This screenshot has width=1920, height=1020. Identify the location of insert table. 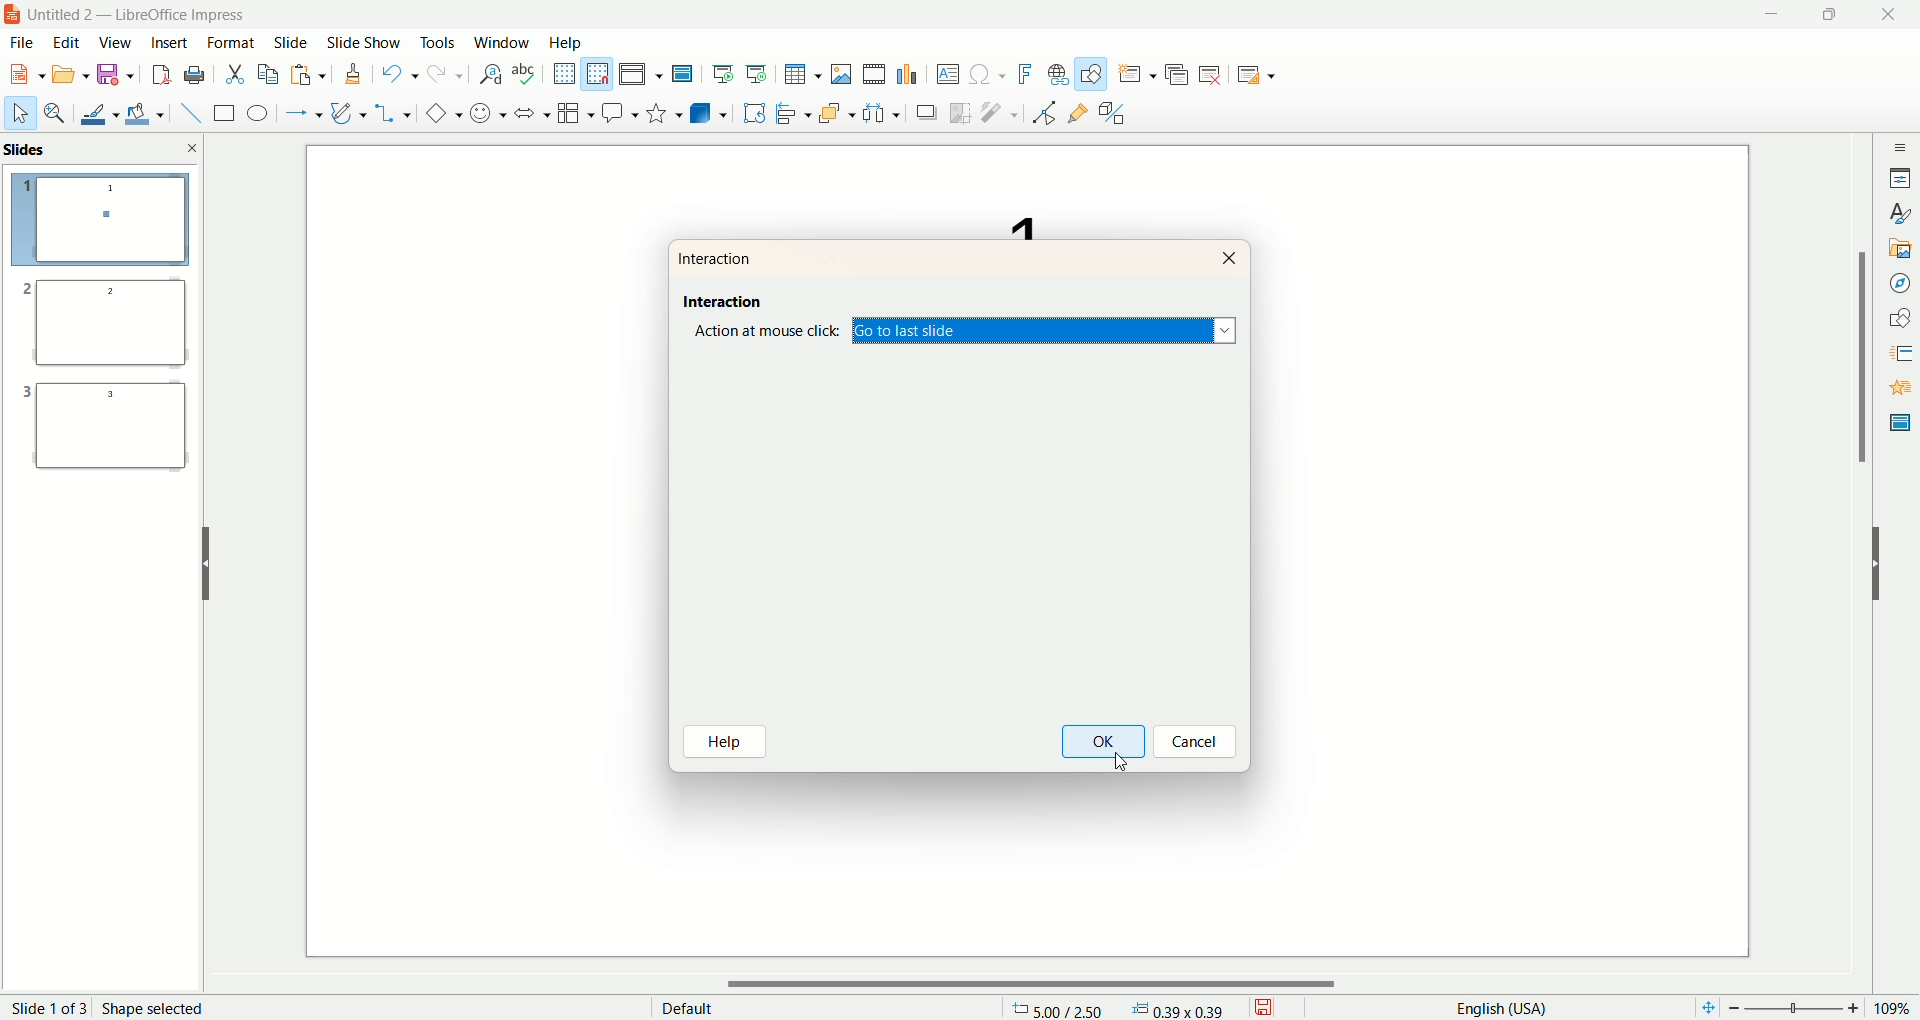
(802, 74).